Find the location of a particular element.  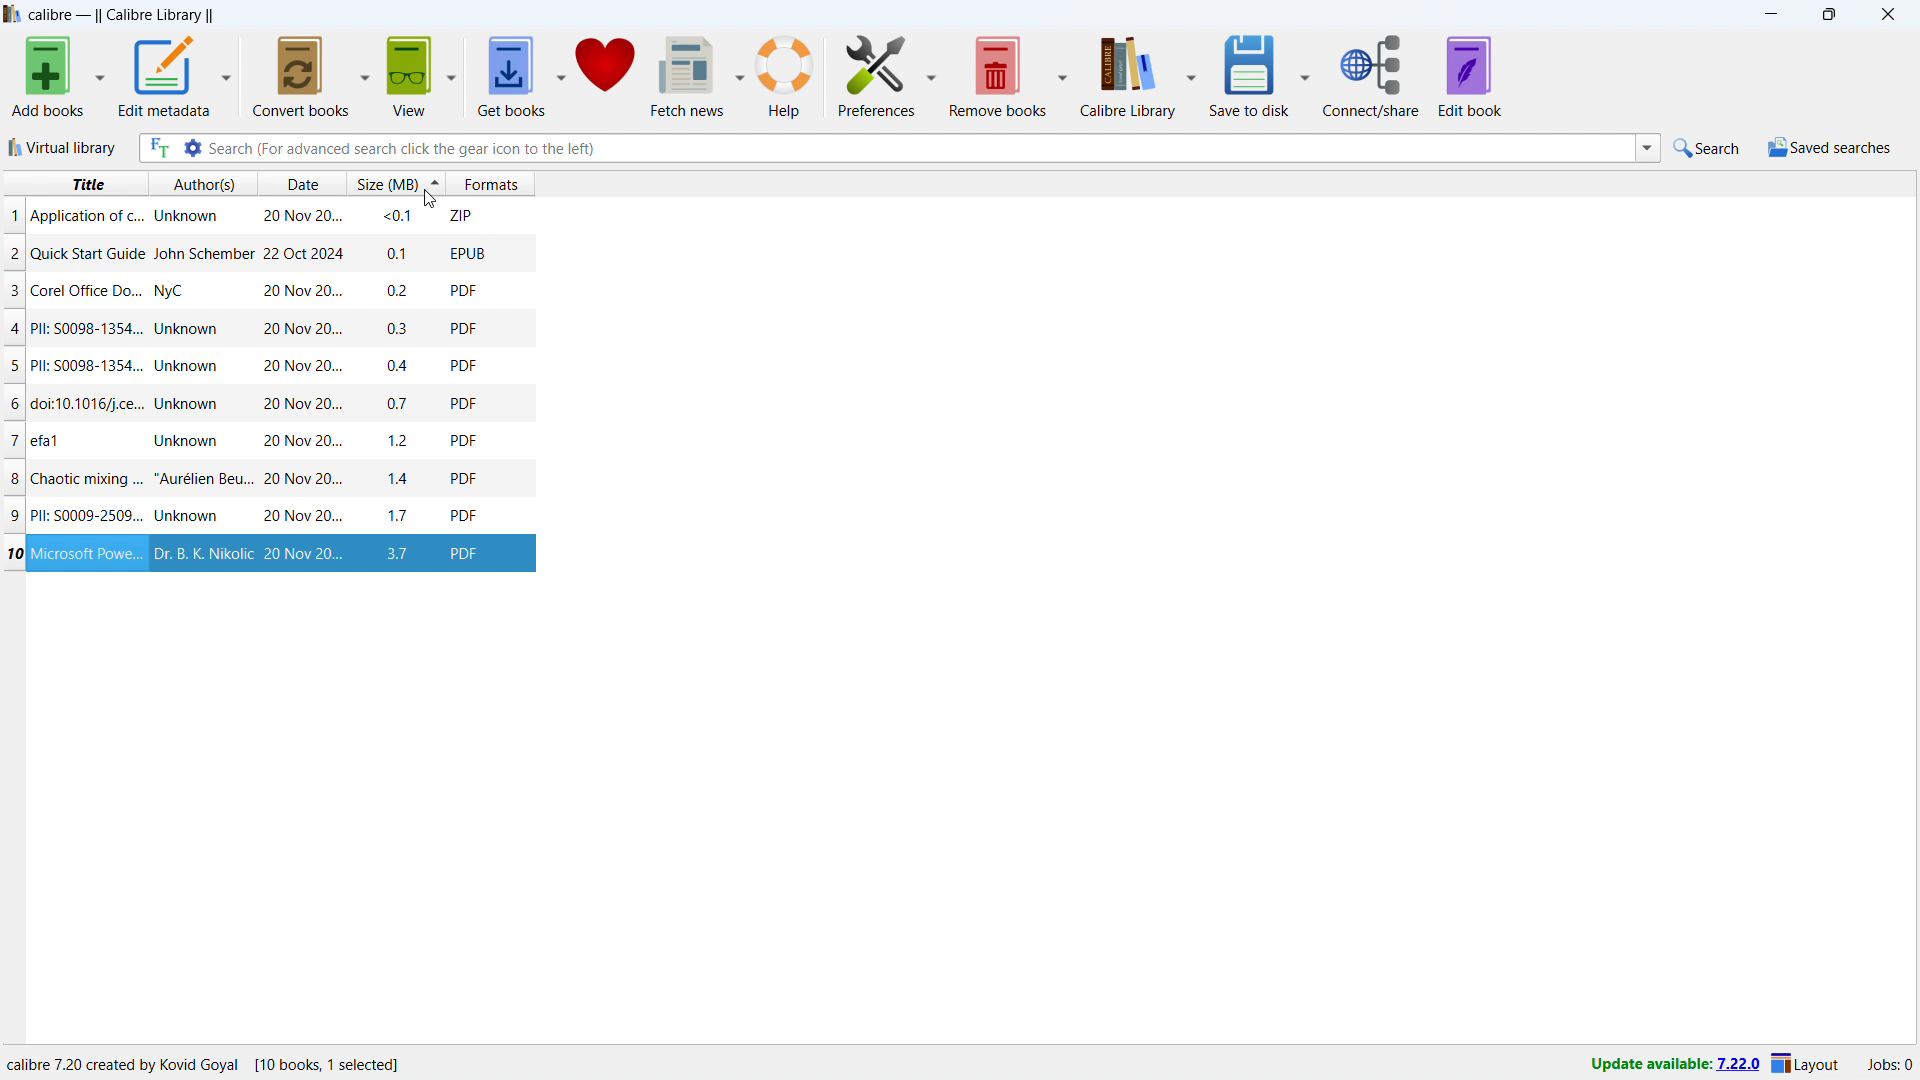

date is located at coordinates (303, 440).